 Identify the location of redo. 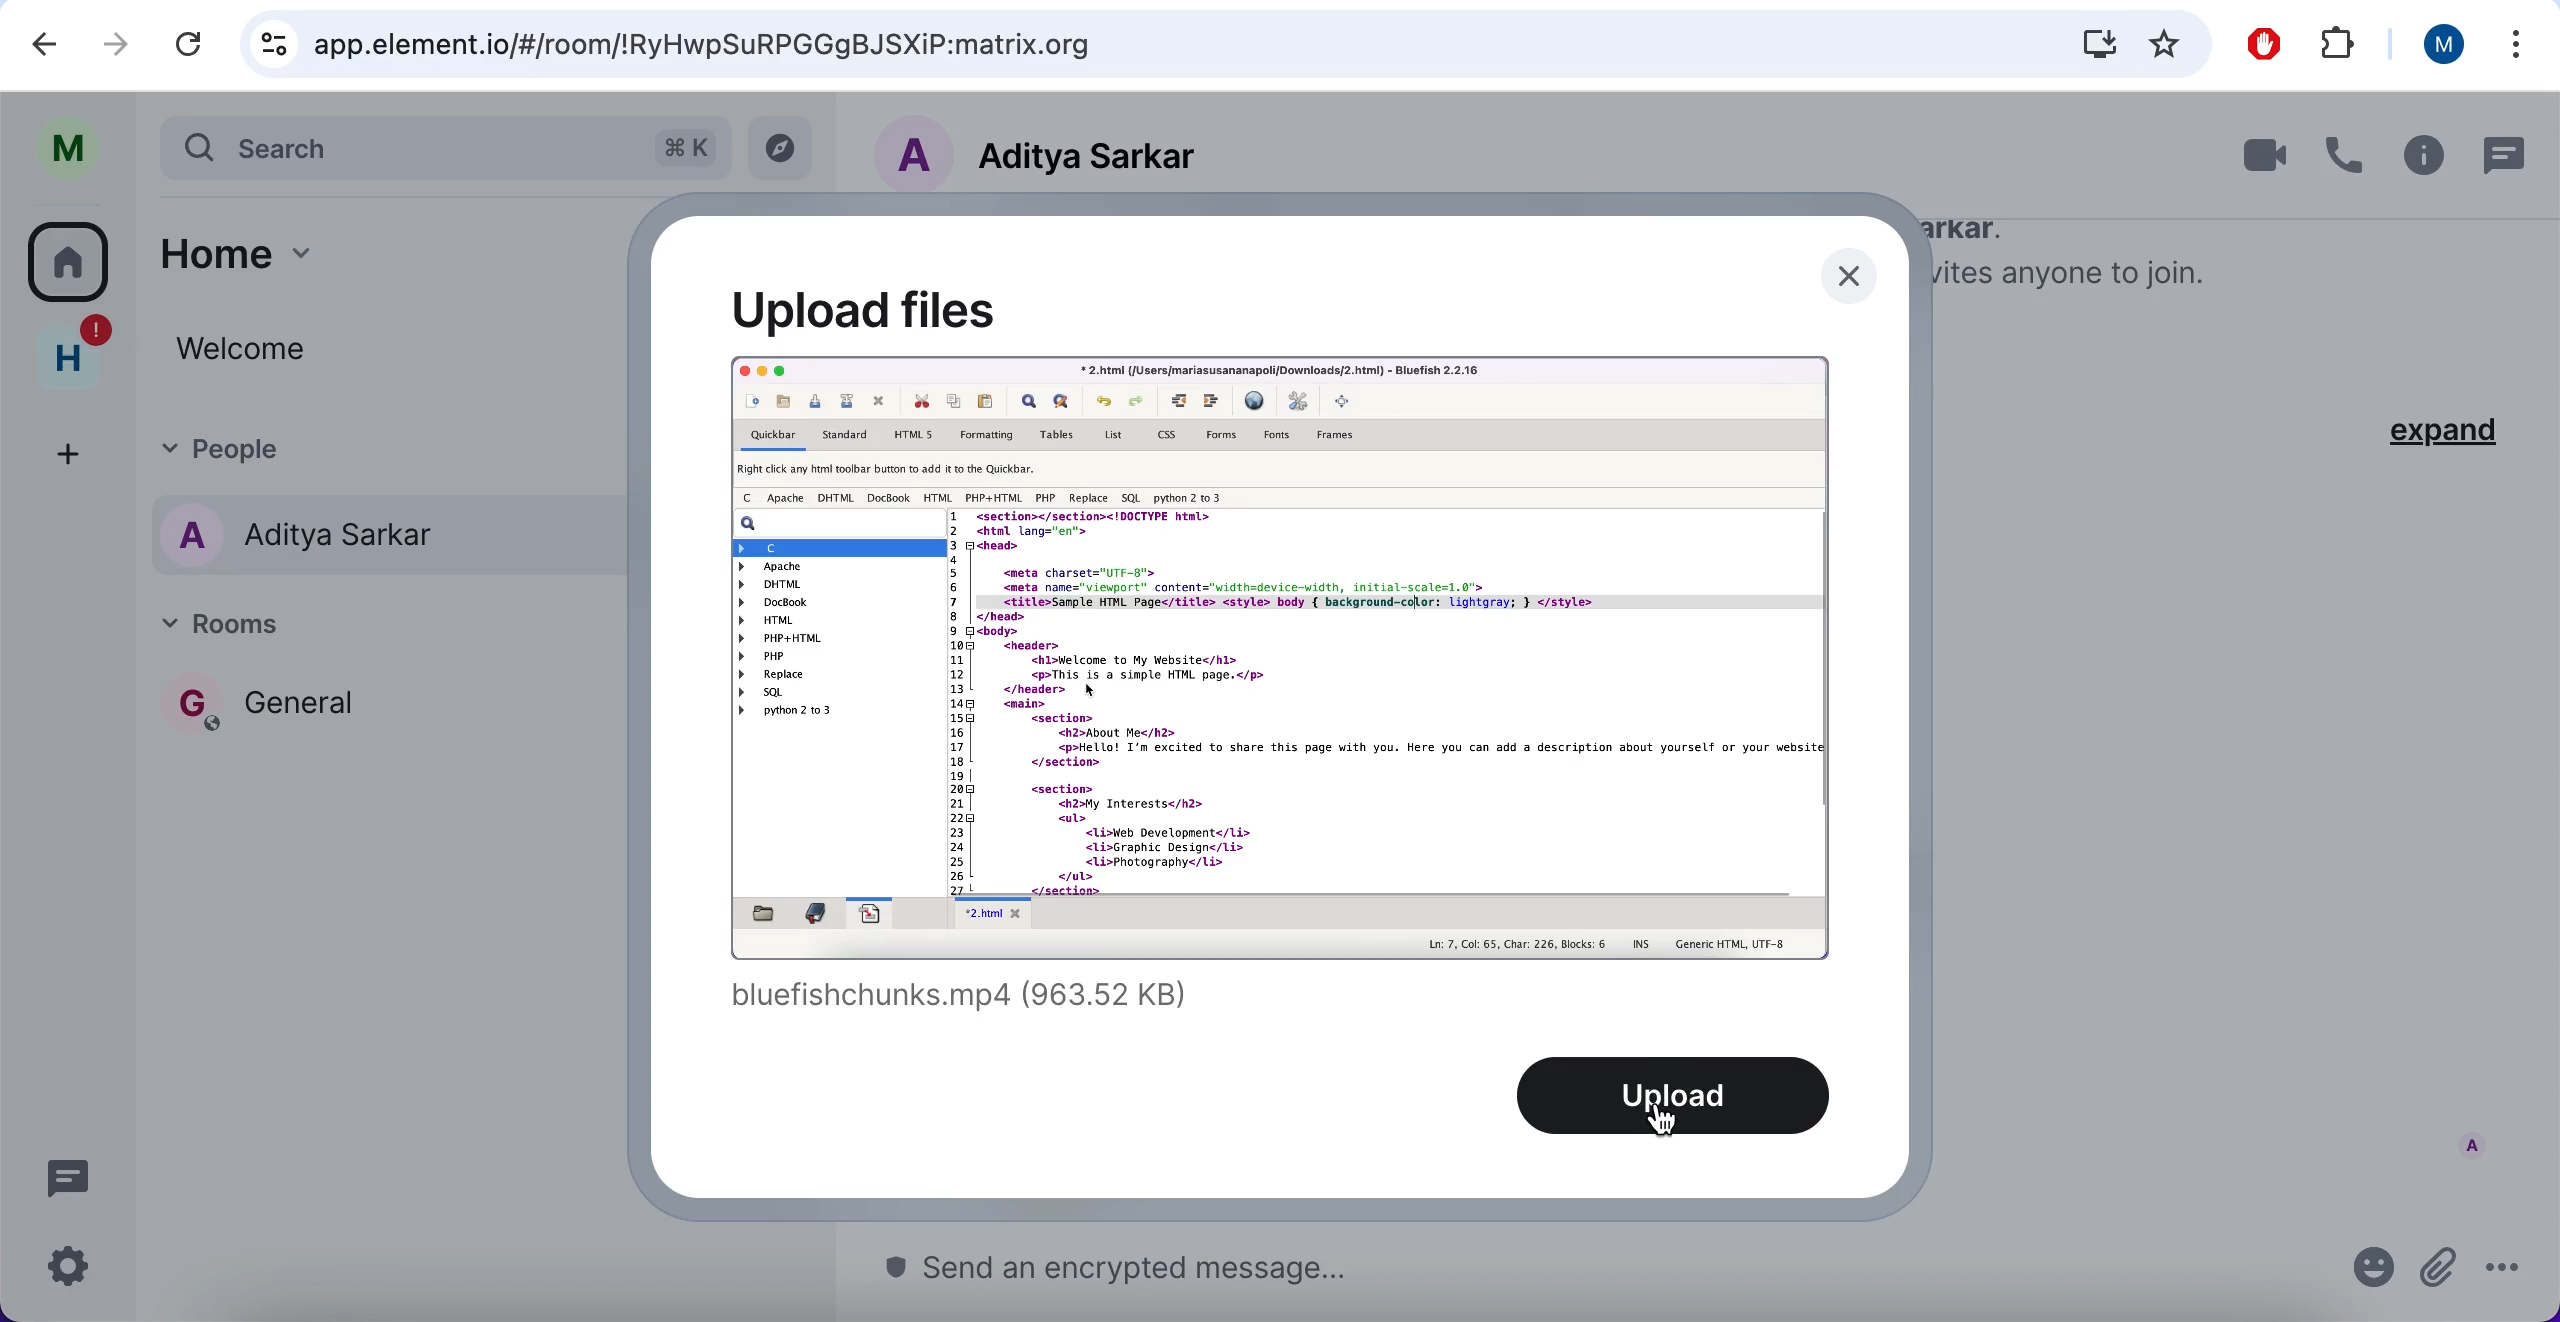
(120, 45).